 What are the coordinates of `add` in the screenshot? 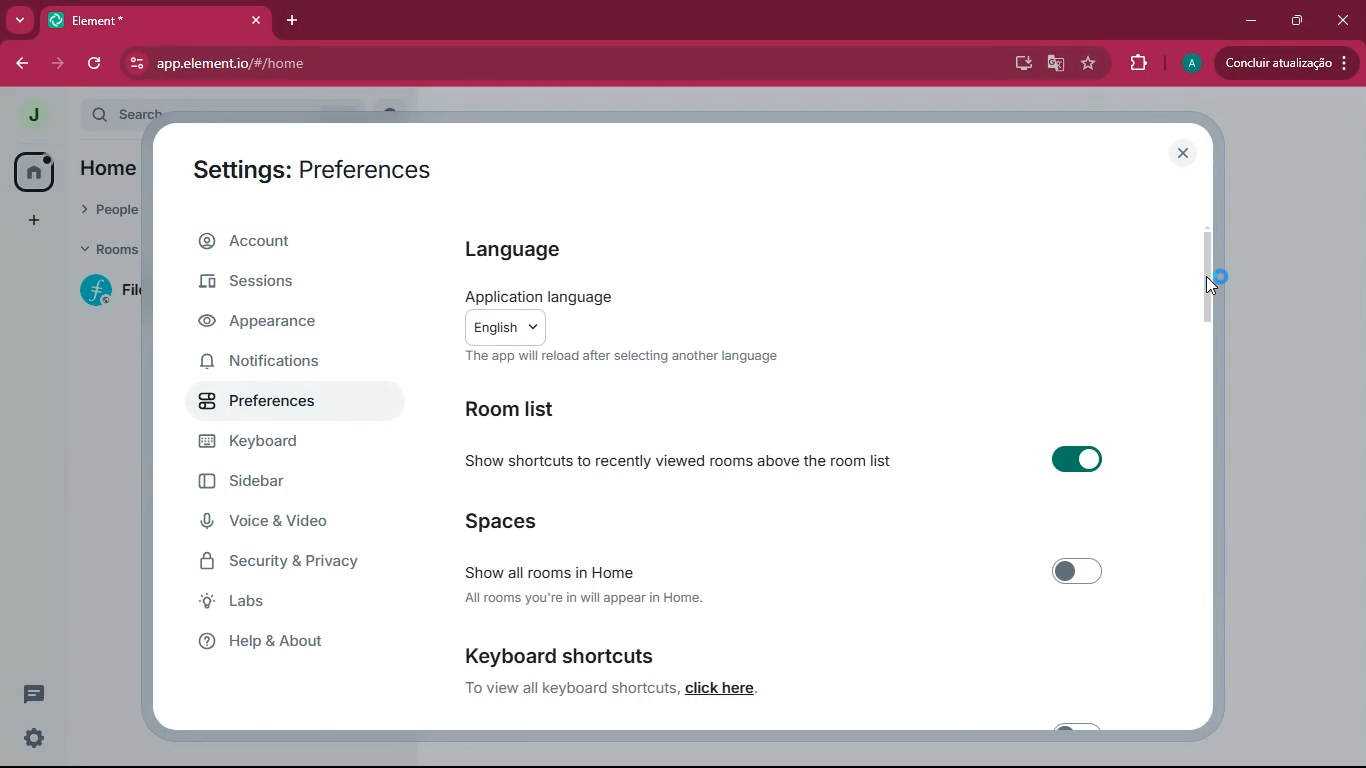 It's located at (37, 221).